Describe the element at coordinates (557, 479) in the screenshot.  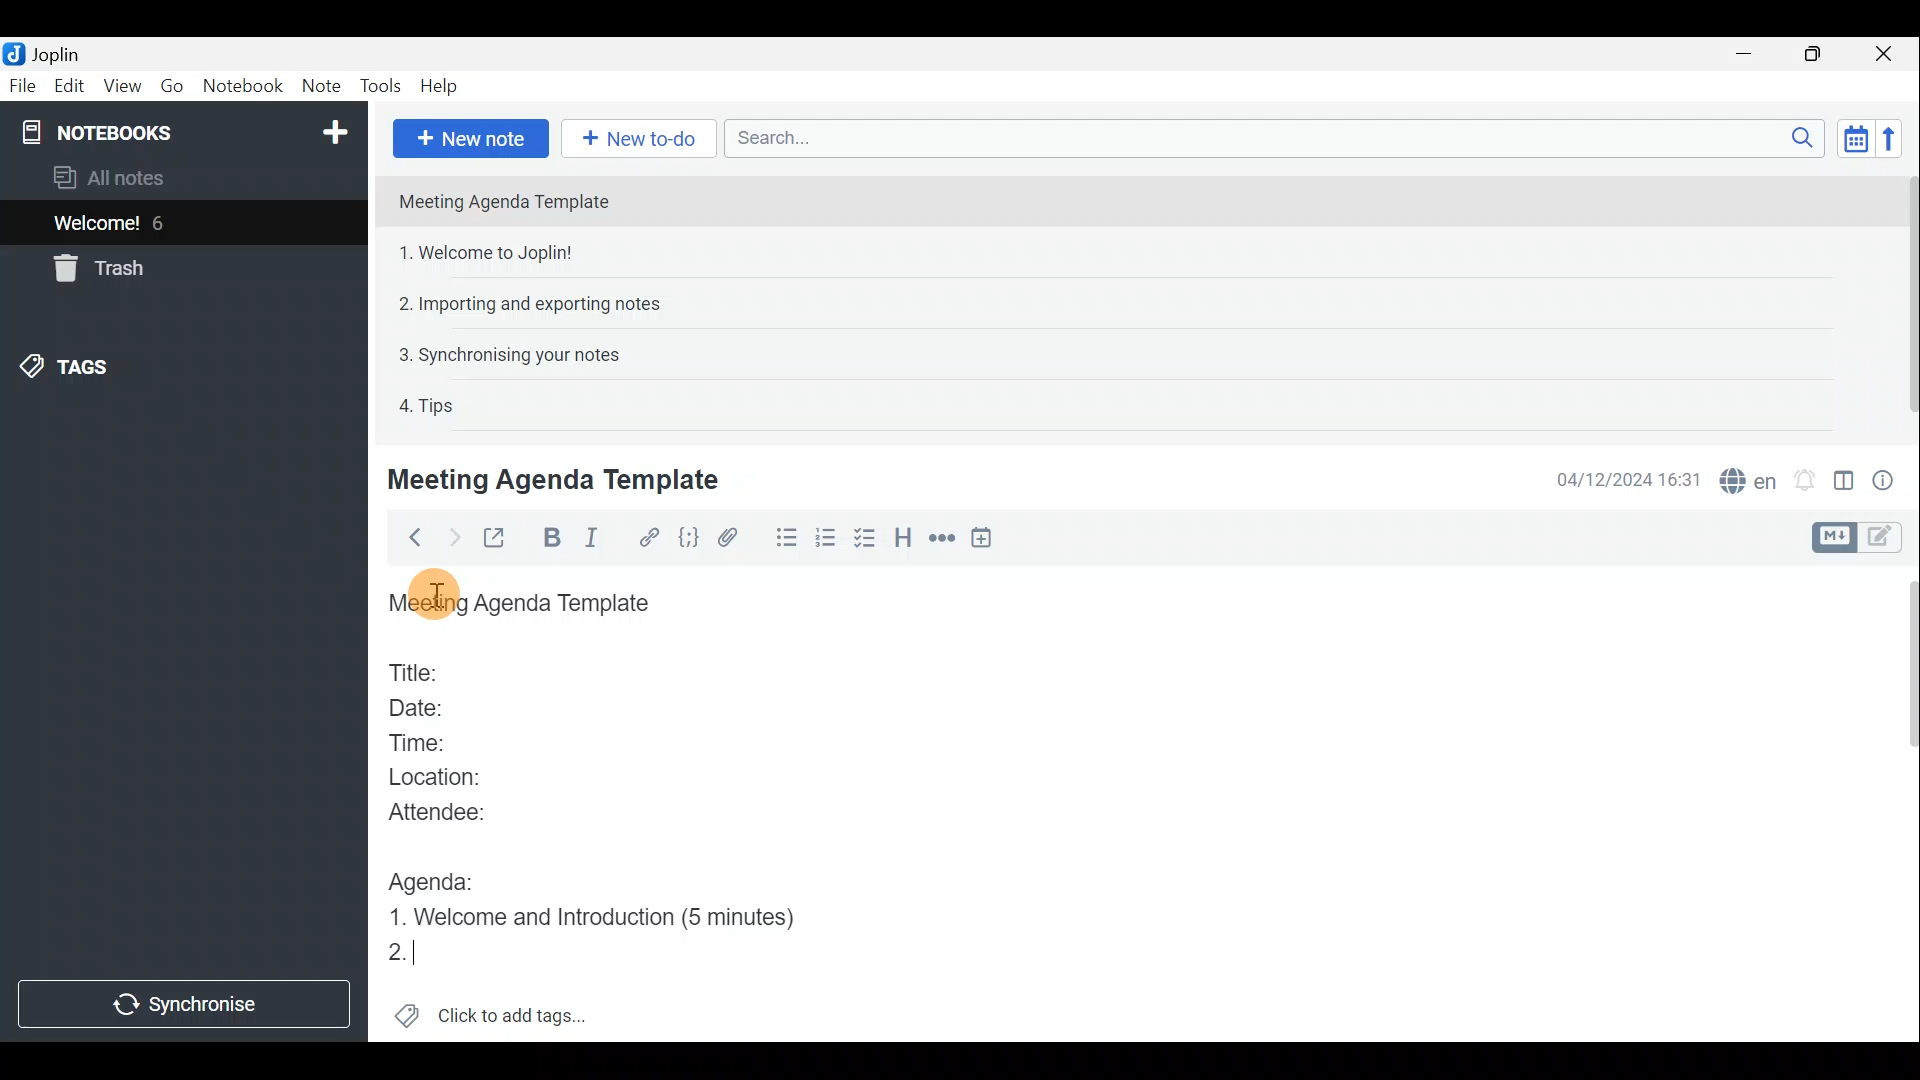
I see `Meeting Agenda Template` at that location.